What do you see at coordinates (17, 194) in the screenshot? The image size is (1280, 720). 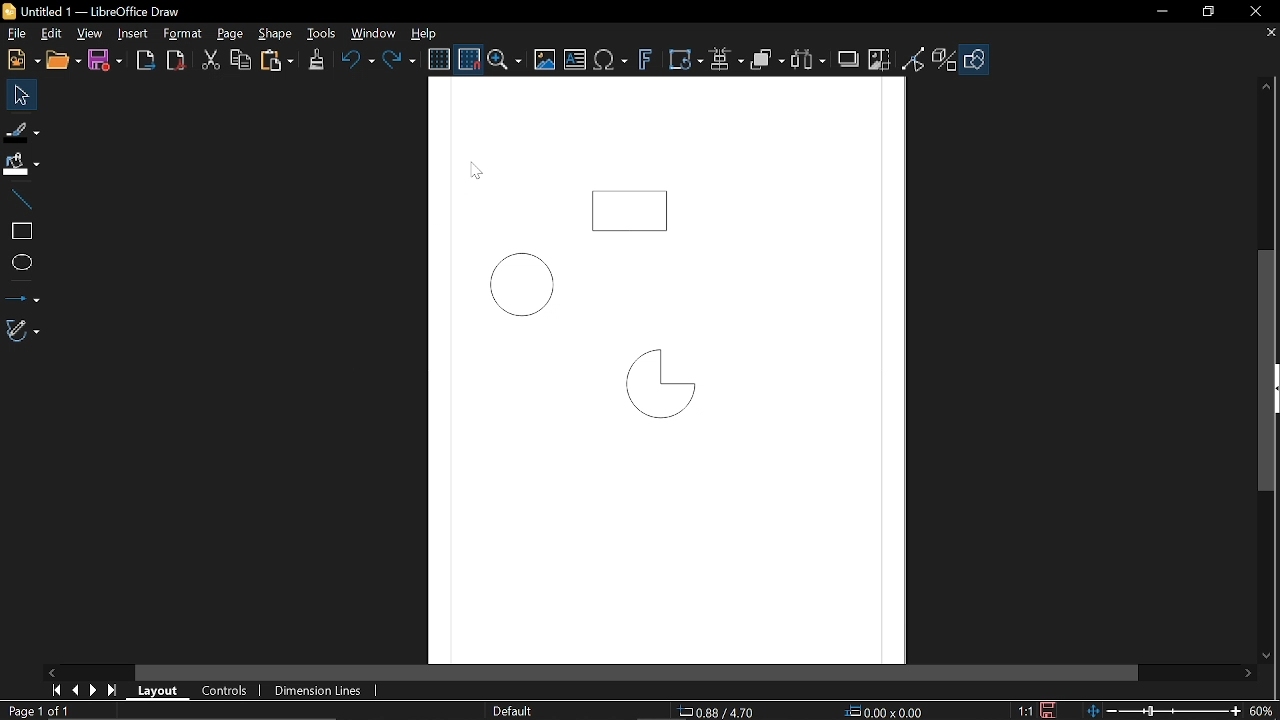 I see `Line` at bounding box center [17, 194].